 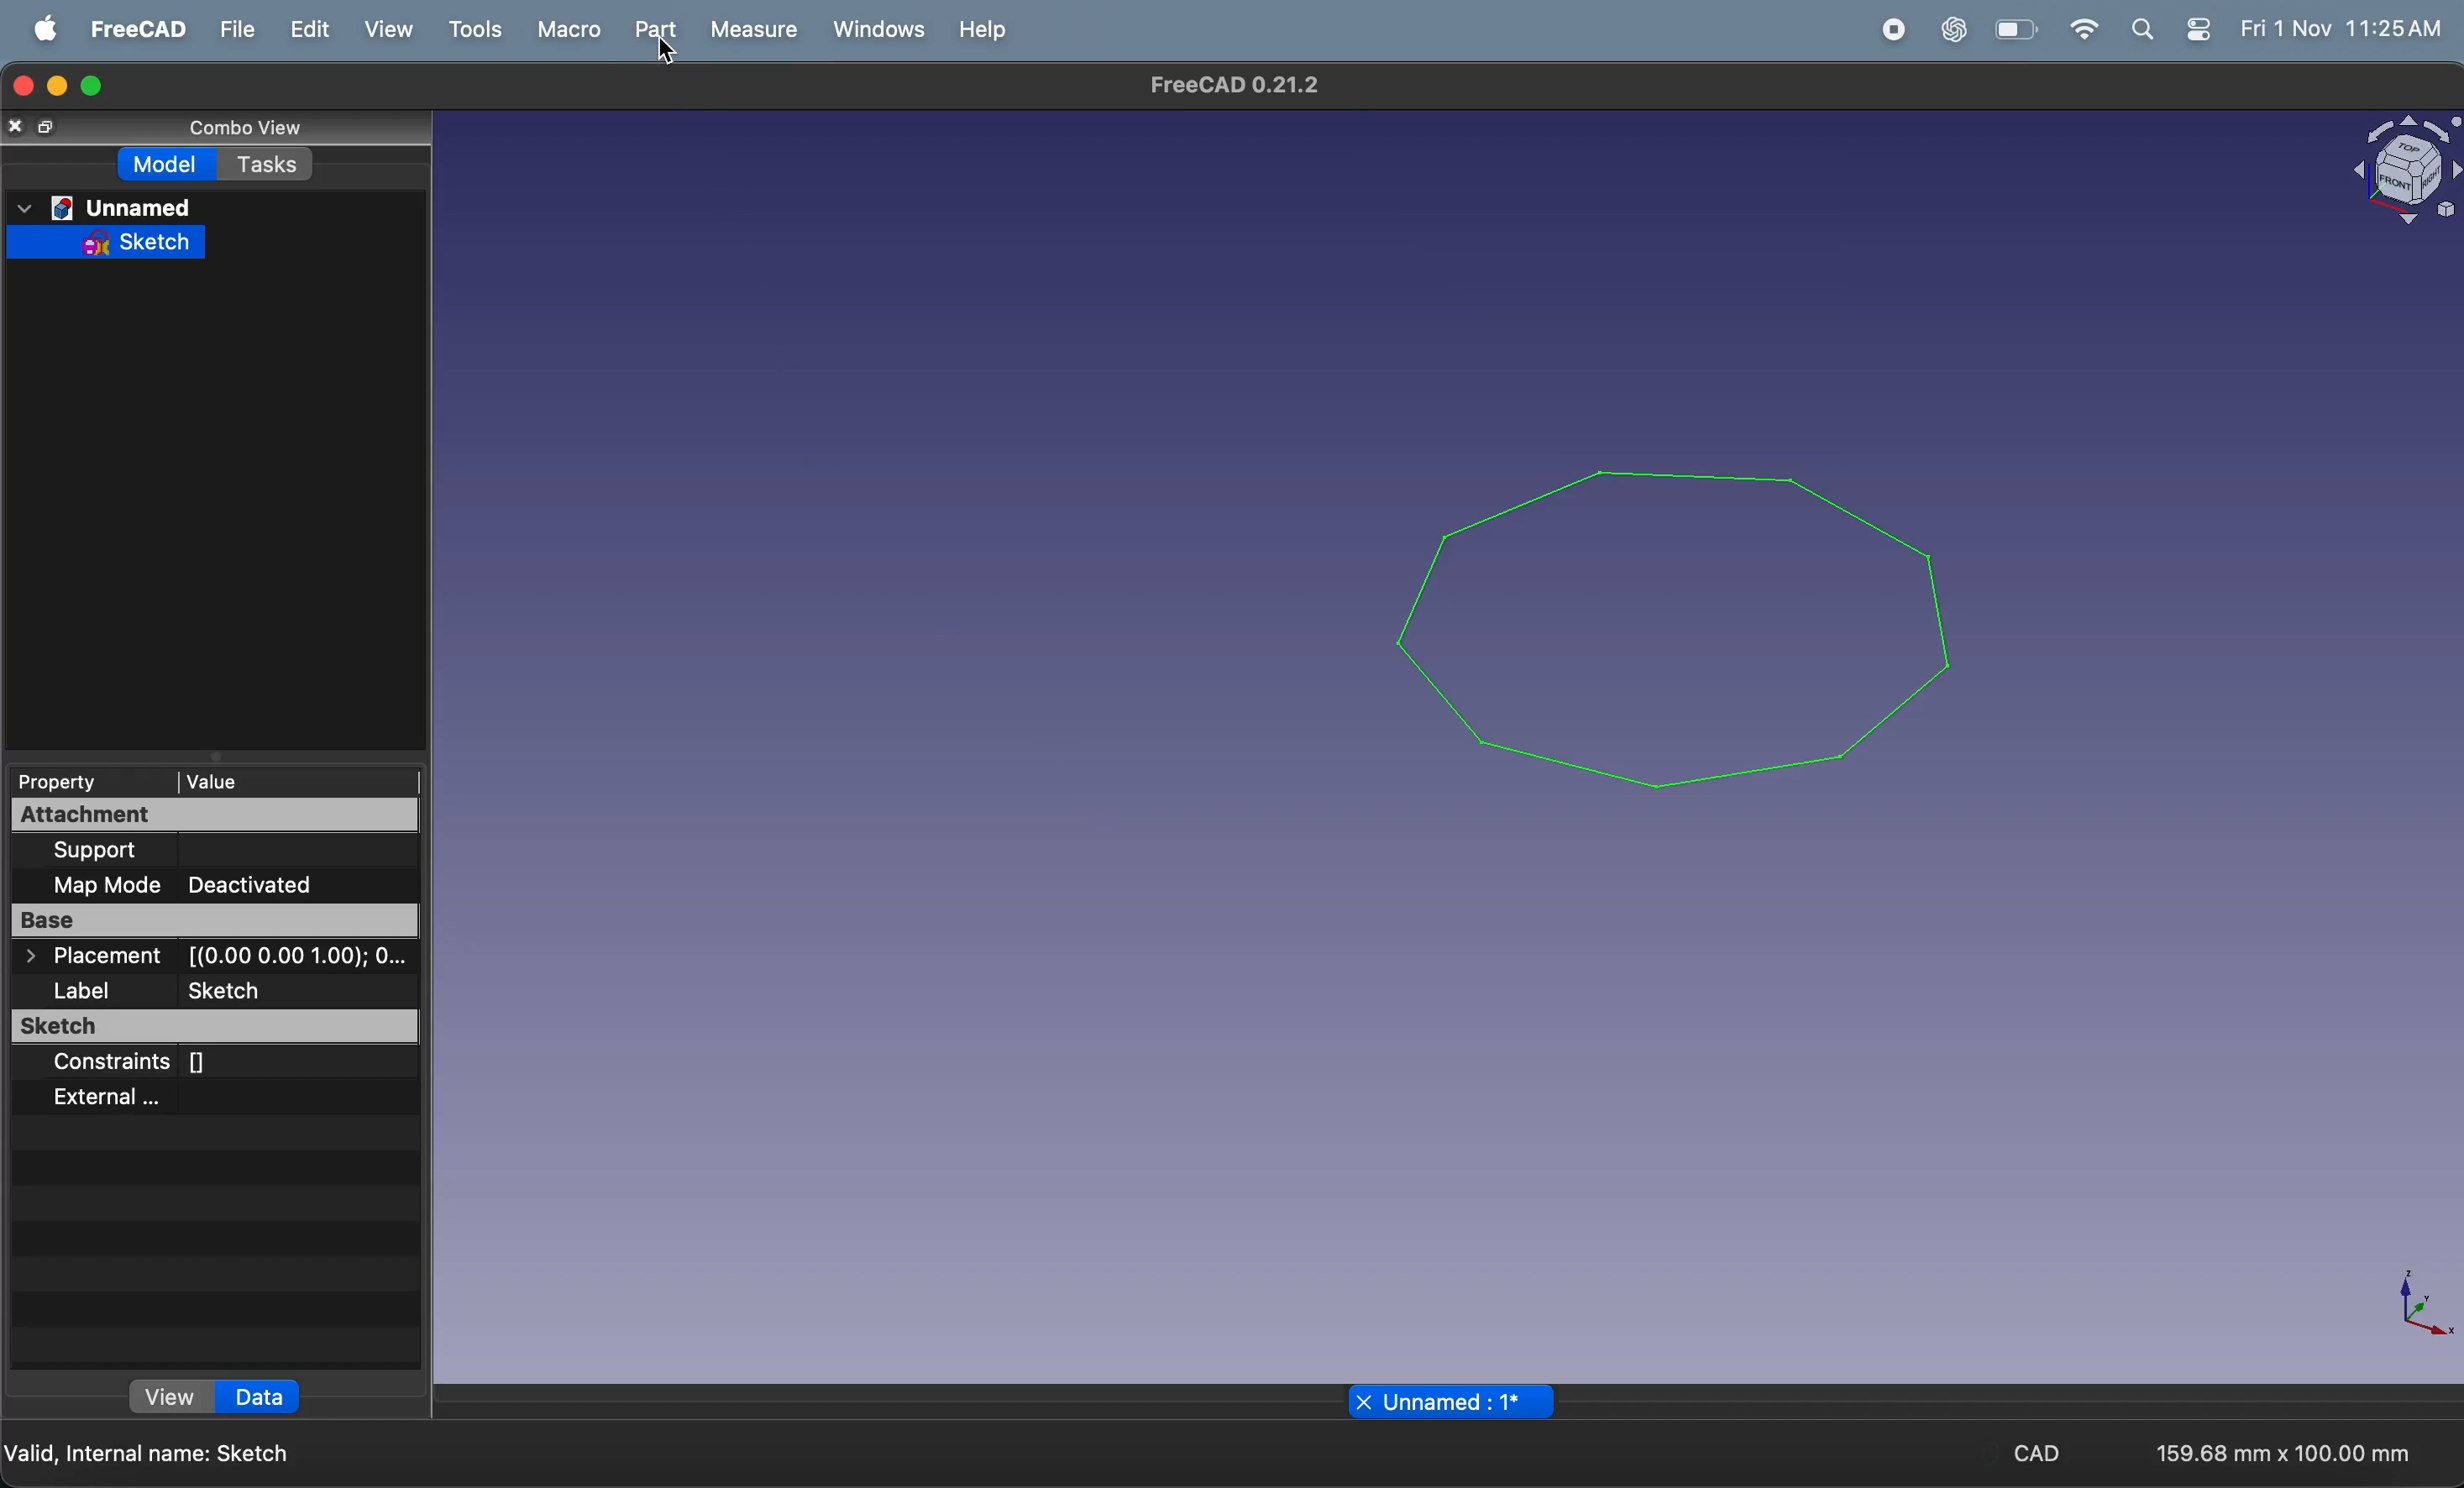 What do you see at coordinates (472, 29) in the screenshot?
I see `tools` at bounding box center [472, 29].